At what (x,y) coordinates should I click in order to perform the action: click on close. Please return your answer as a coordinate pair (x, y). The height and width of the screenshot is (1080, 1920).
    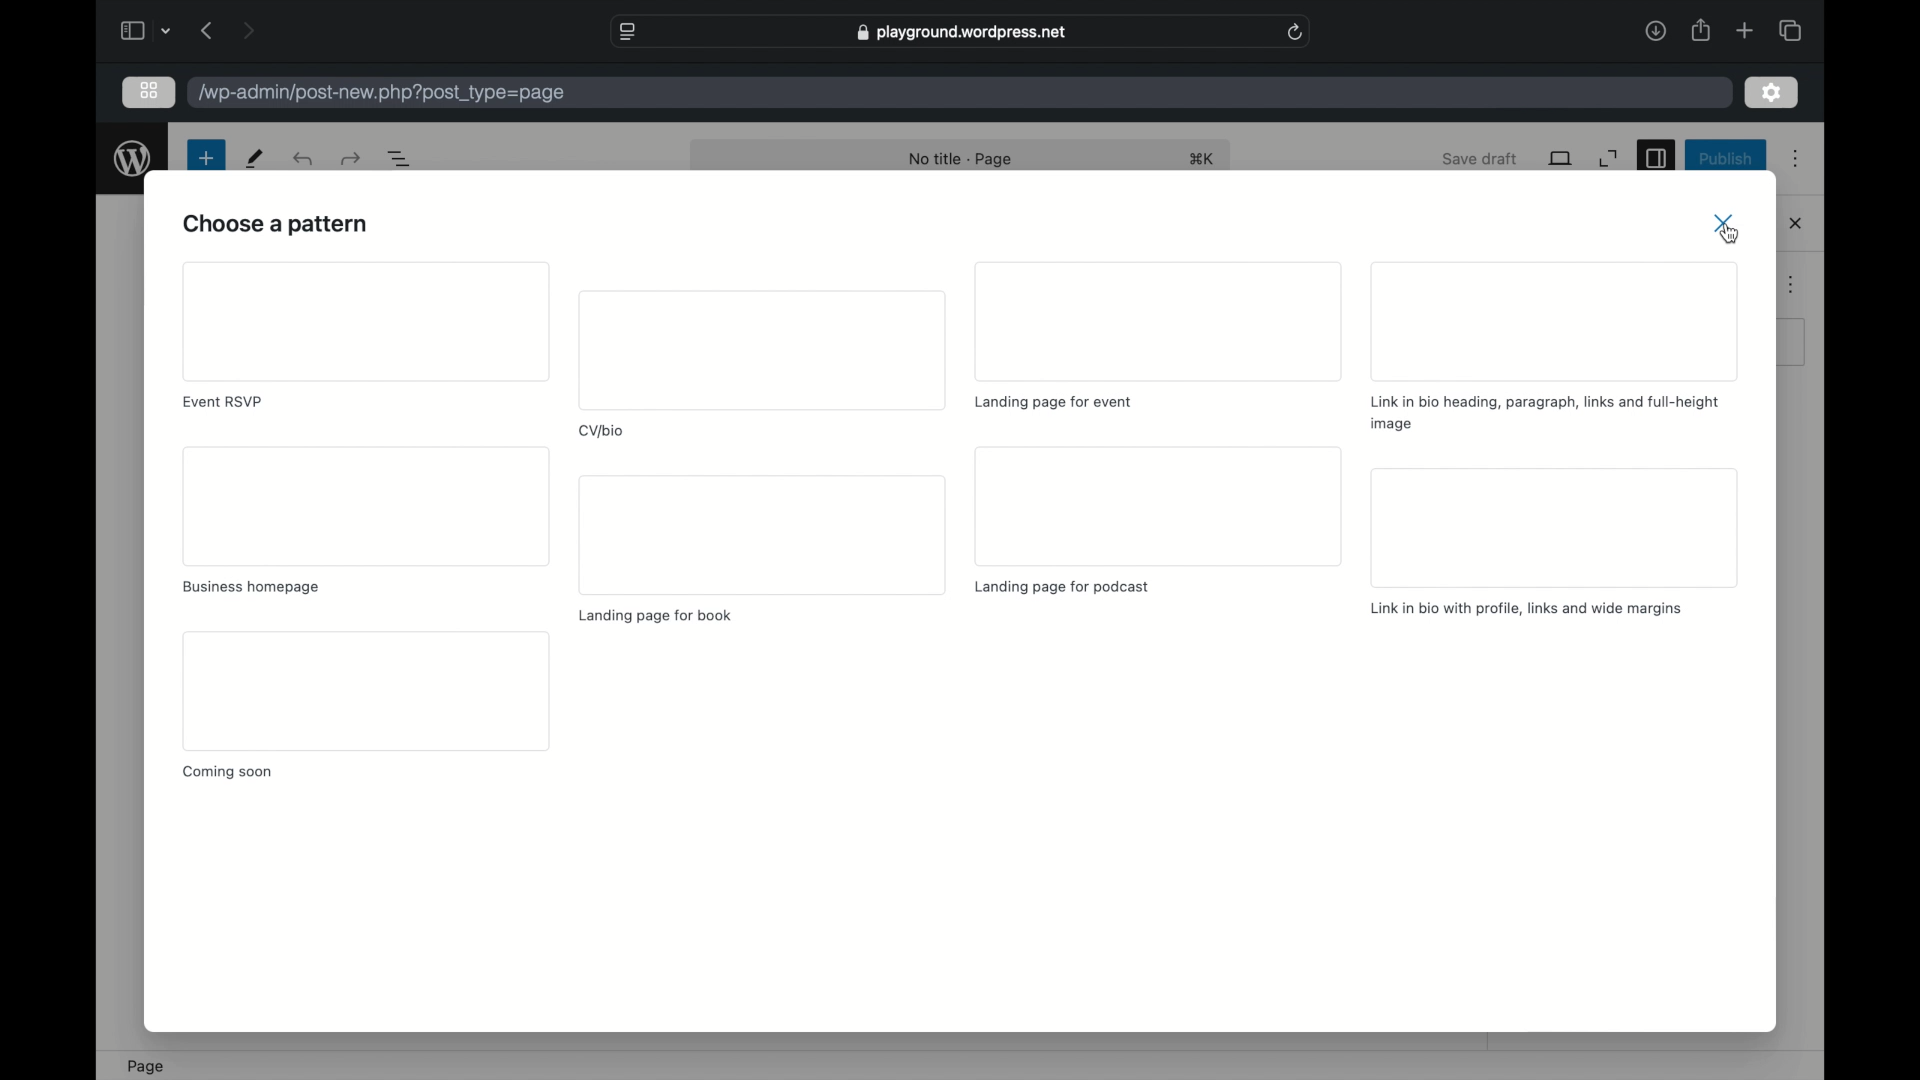
    Looking at the image, I should click on (1725, 222).